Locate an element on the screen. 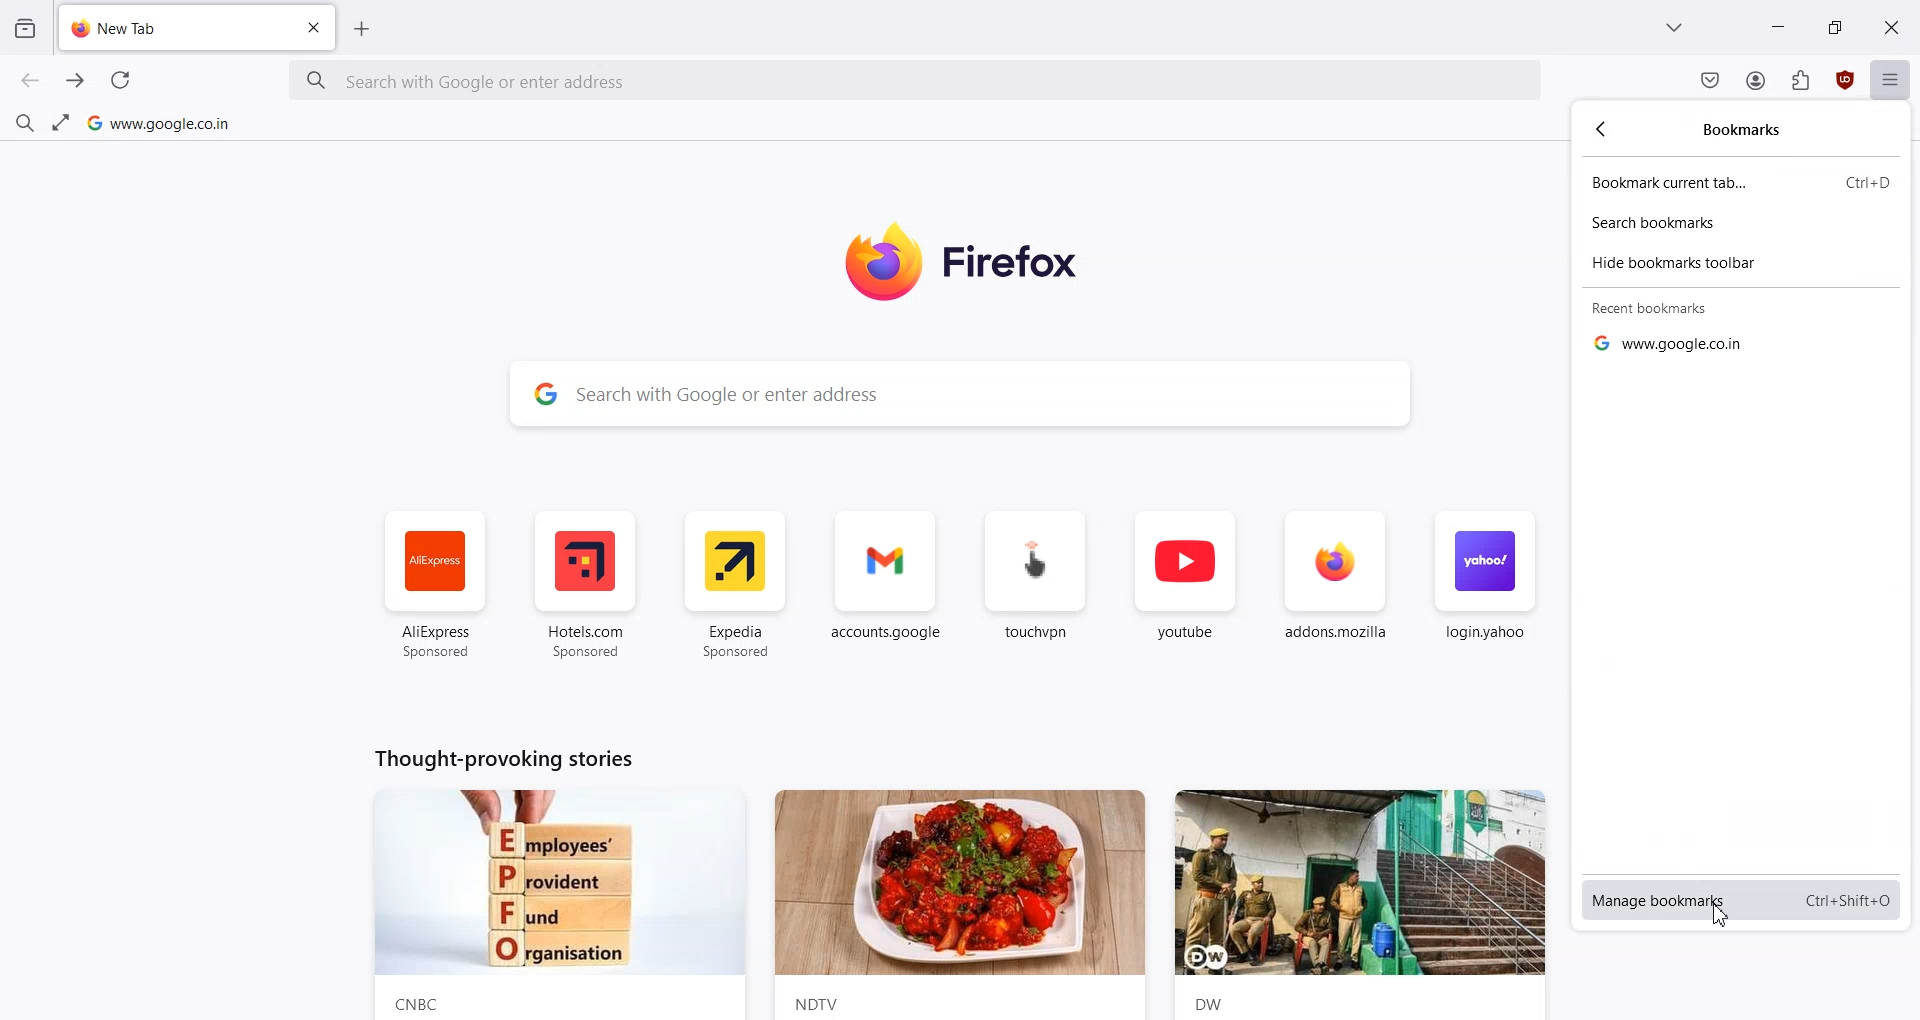 The height and width of the screenshot is (1020, 1920). uBlock Origin is located at coordinates (1844, 80).